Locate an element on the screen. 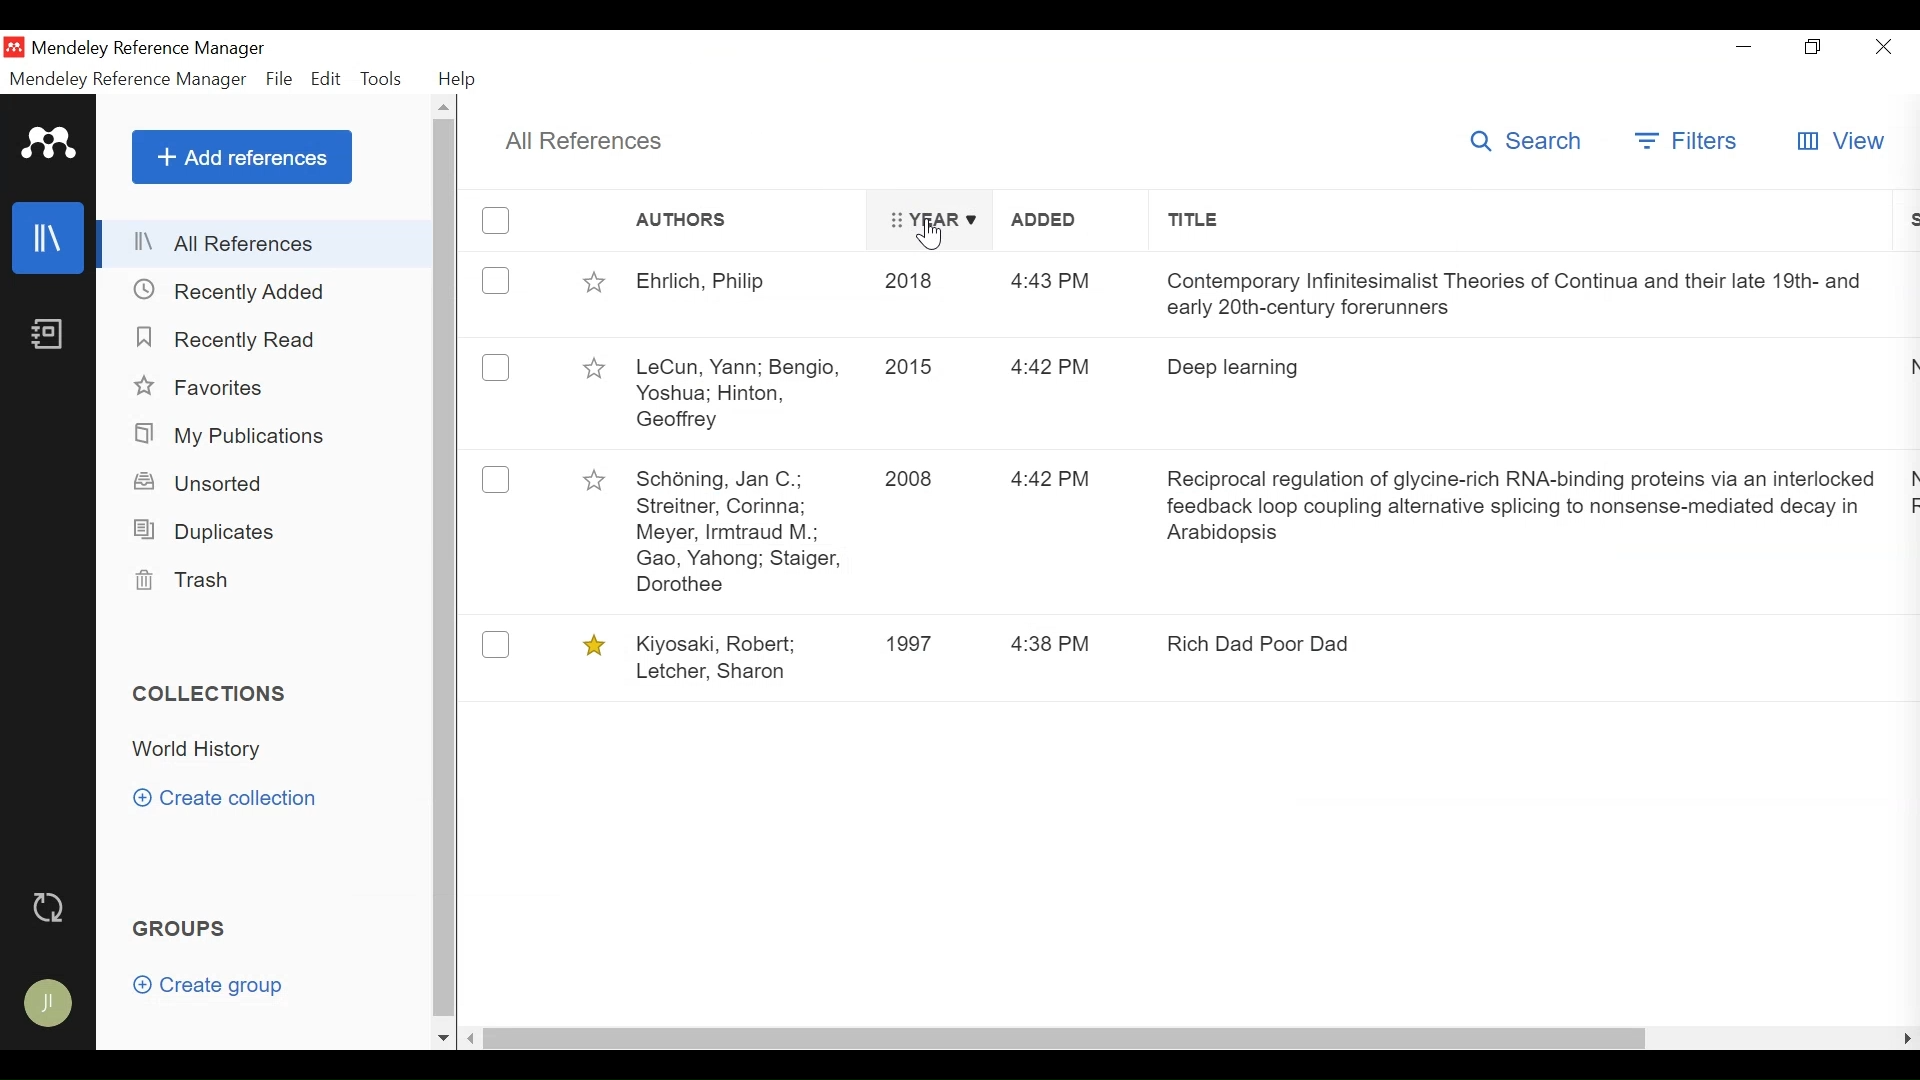 This screenshot has width=1920, height=1080. Added is located at coordinates (1042, 222).